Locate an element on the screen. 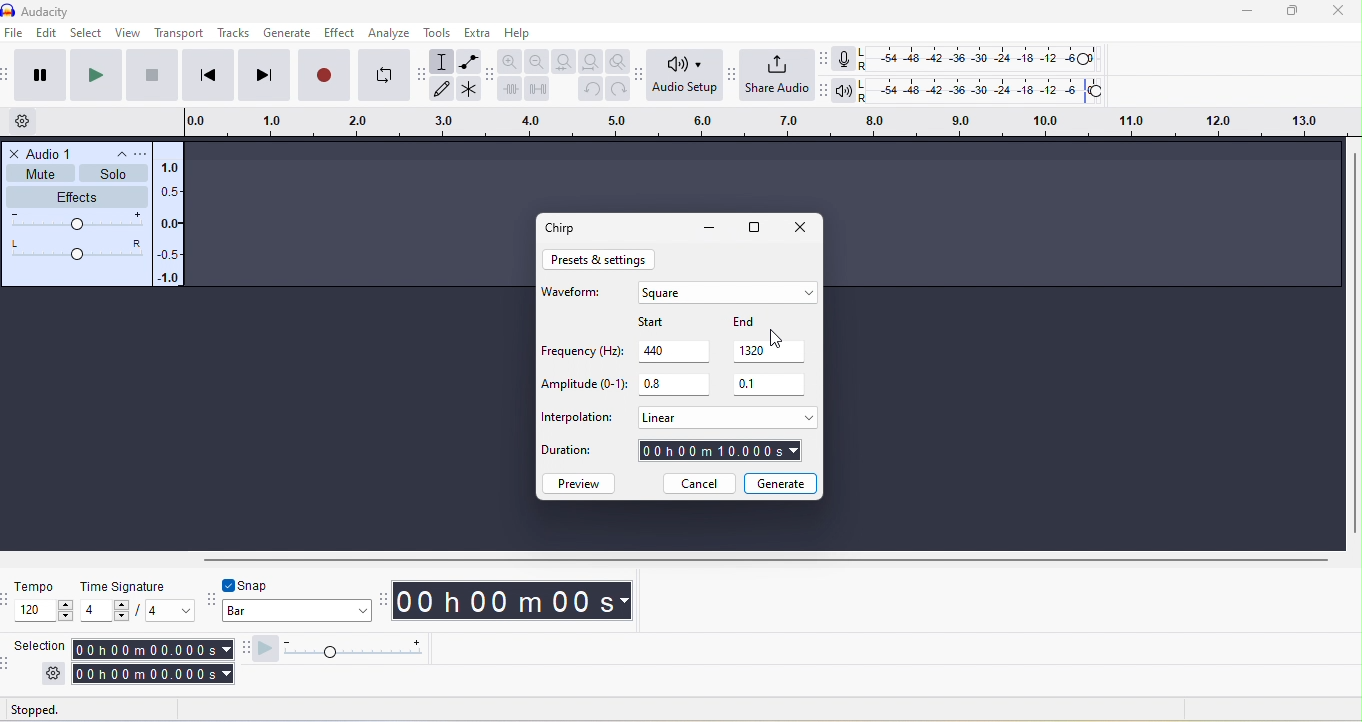  presets & settings is located at coordinates (601, 260).